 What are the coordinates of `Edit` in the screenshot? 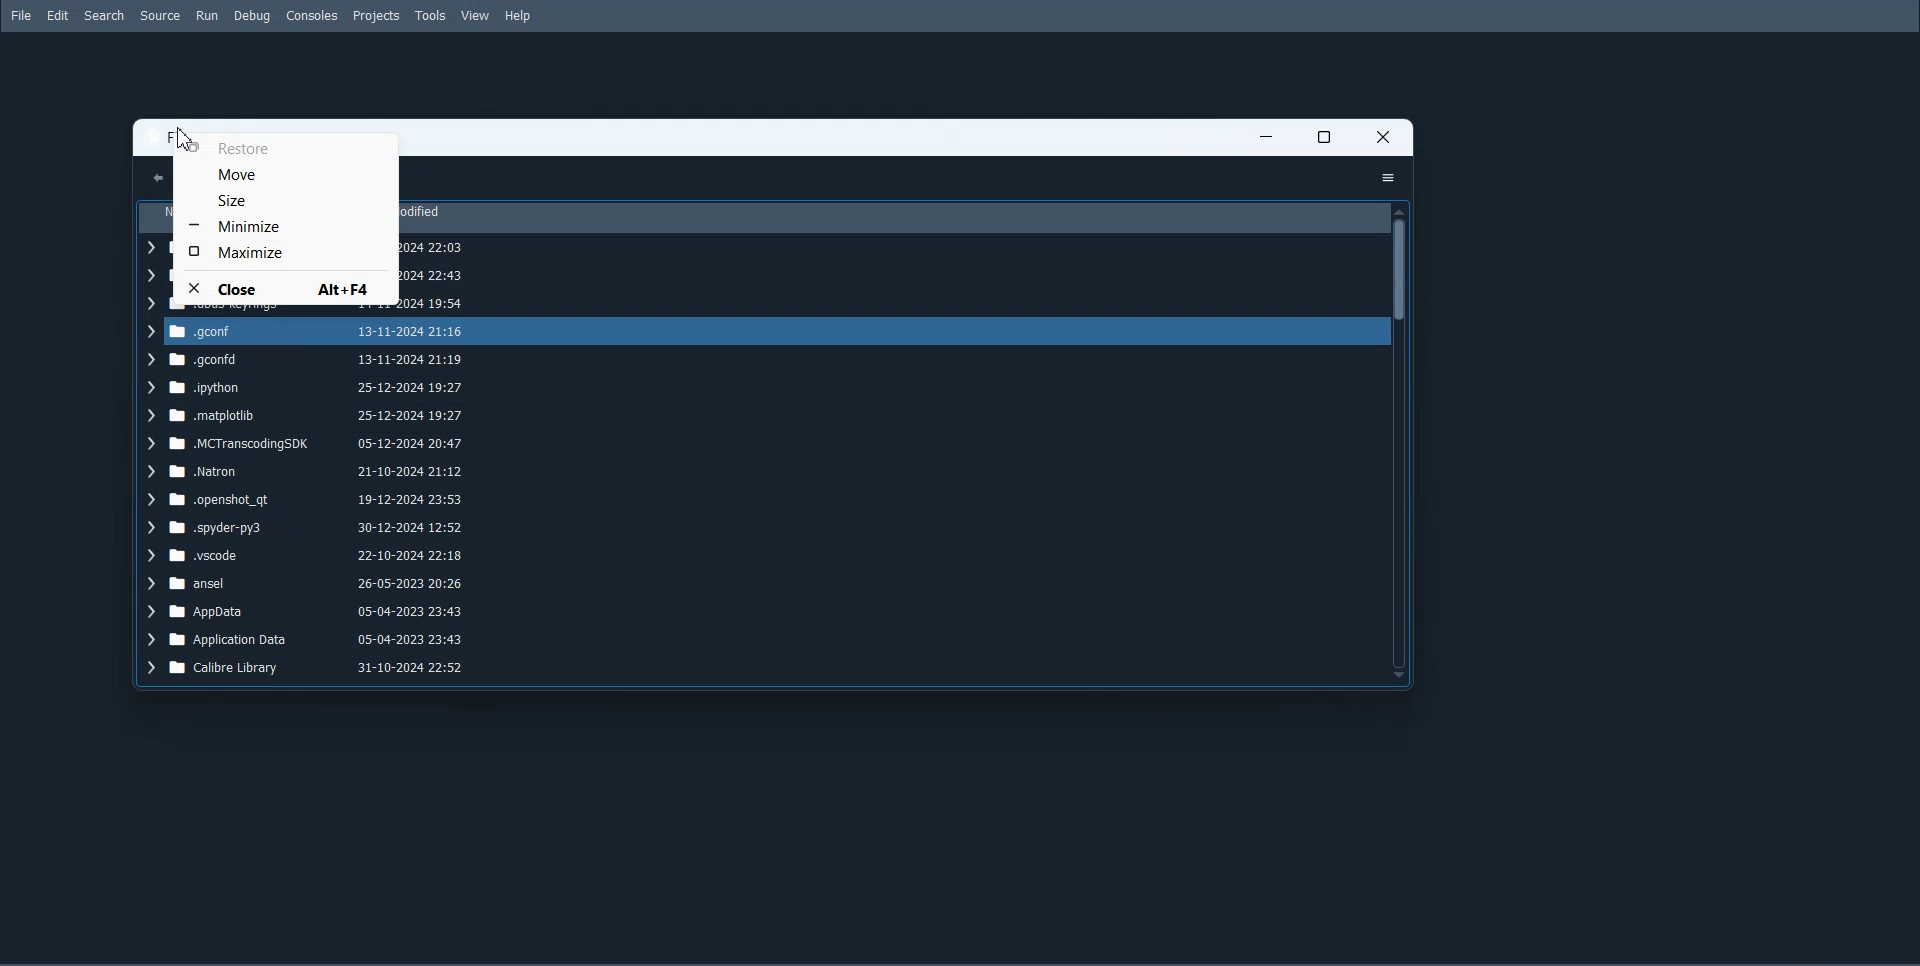 It's located at (57, 15).